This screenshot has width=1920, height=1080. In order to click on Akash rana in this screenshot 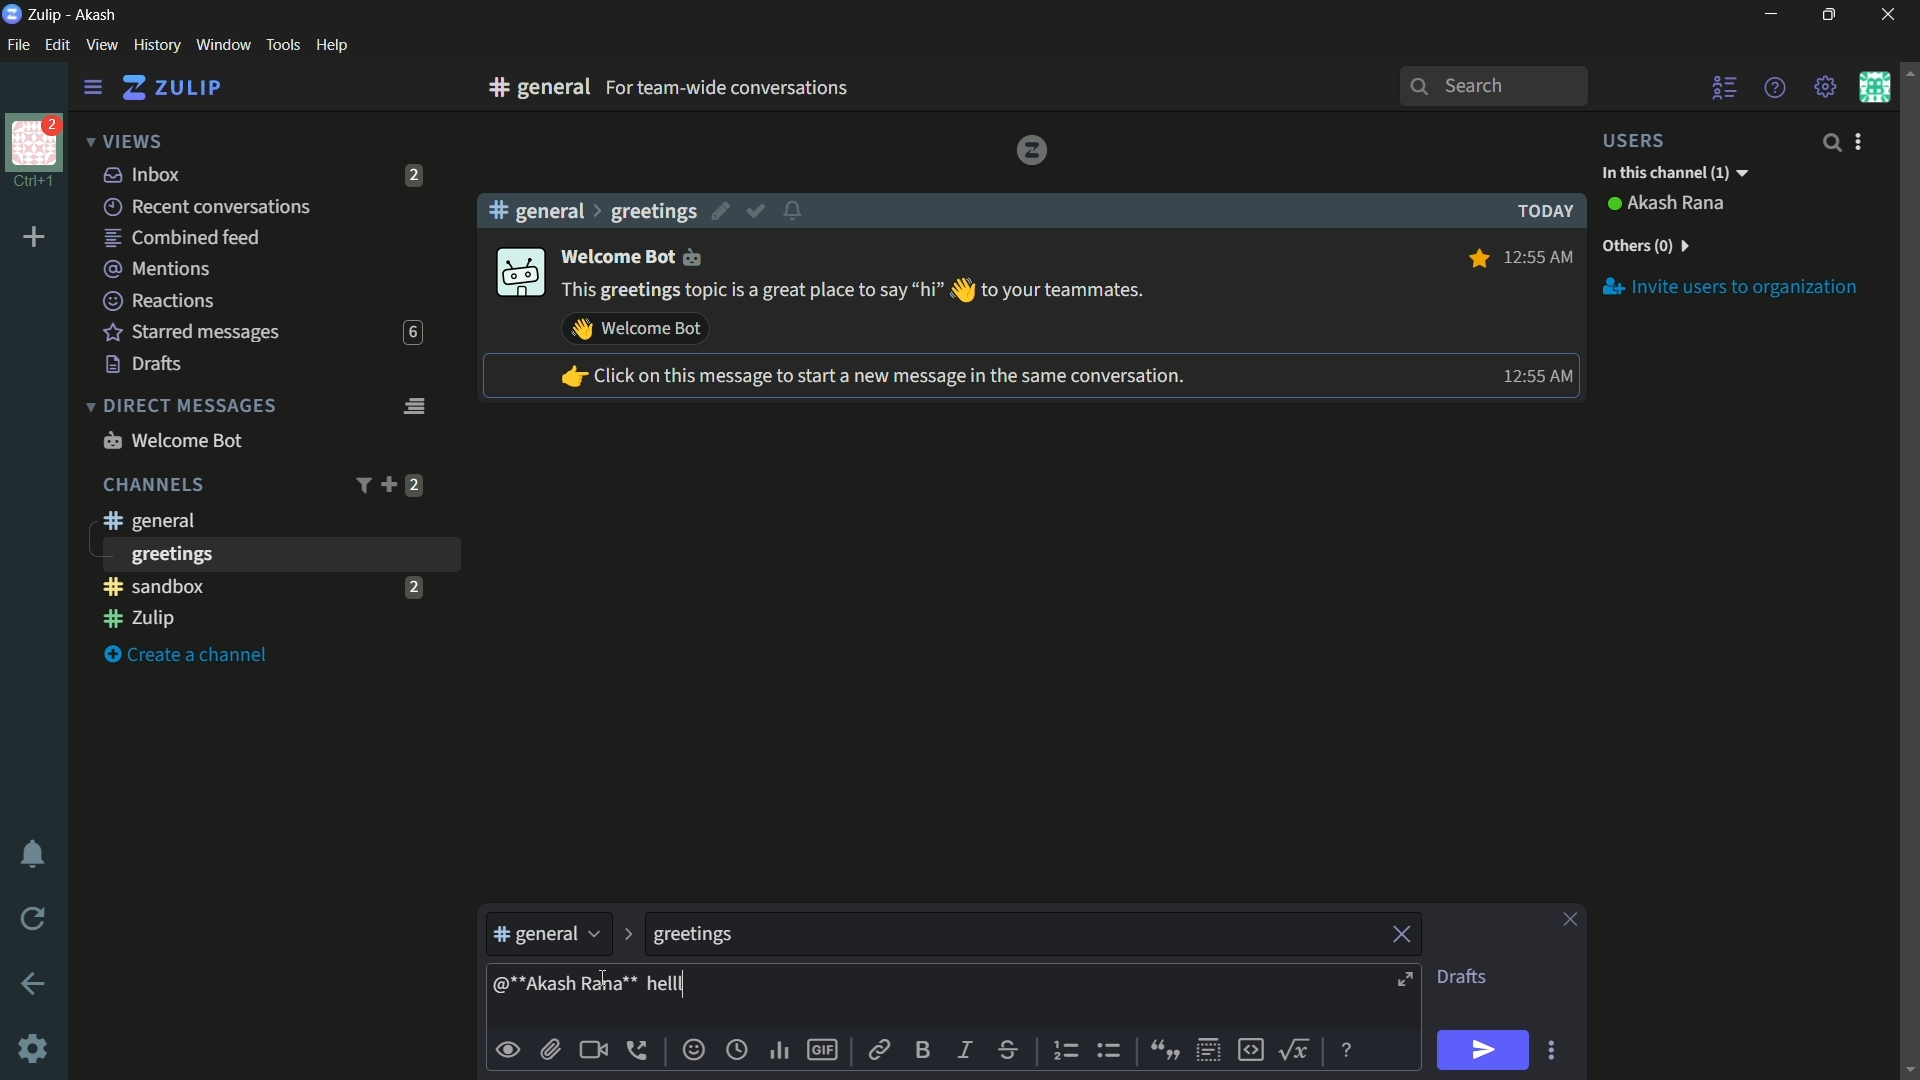, I will do `click(1678, 204)`.